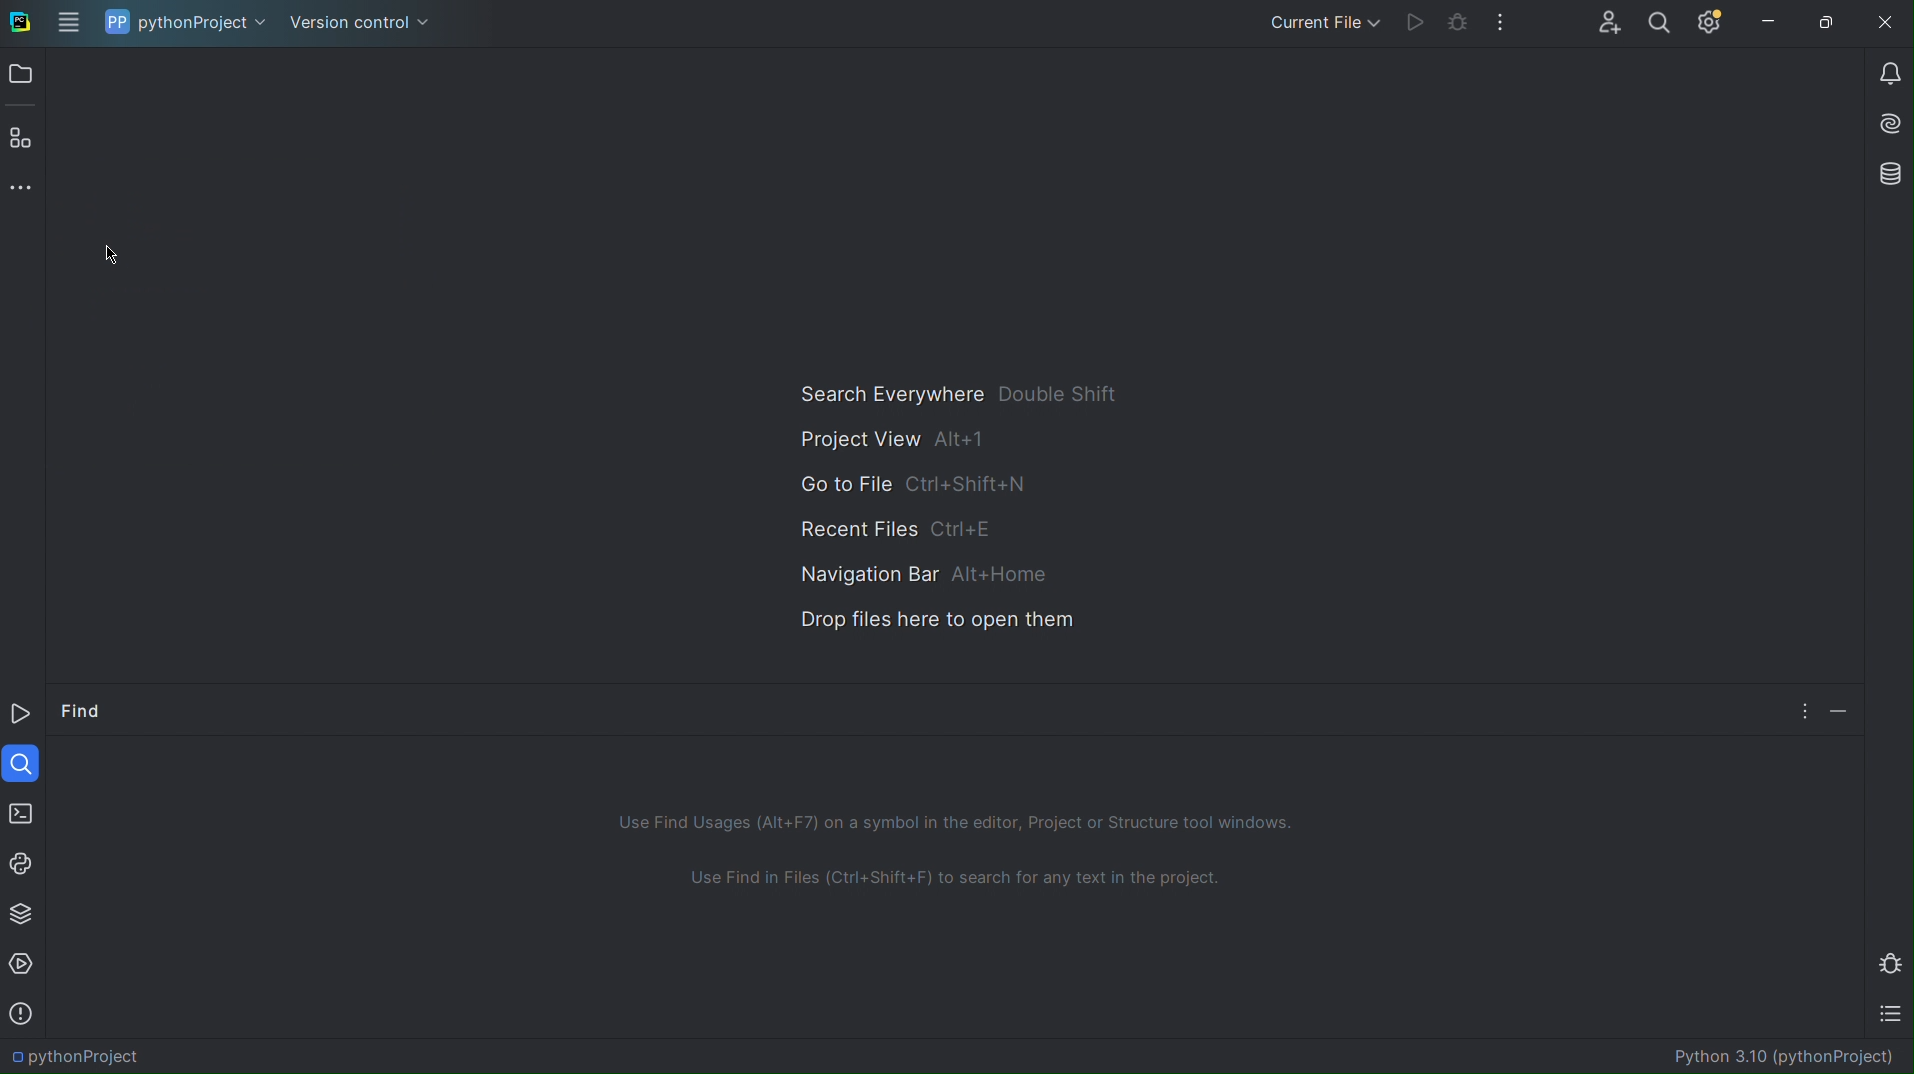 This screenshot has height=1074, width=1914. Describe the element at coordinates (1712, 25) in the screenshot. I see `Settings` at that location.